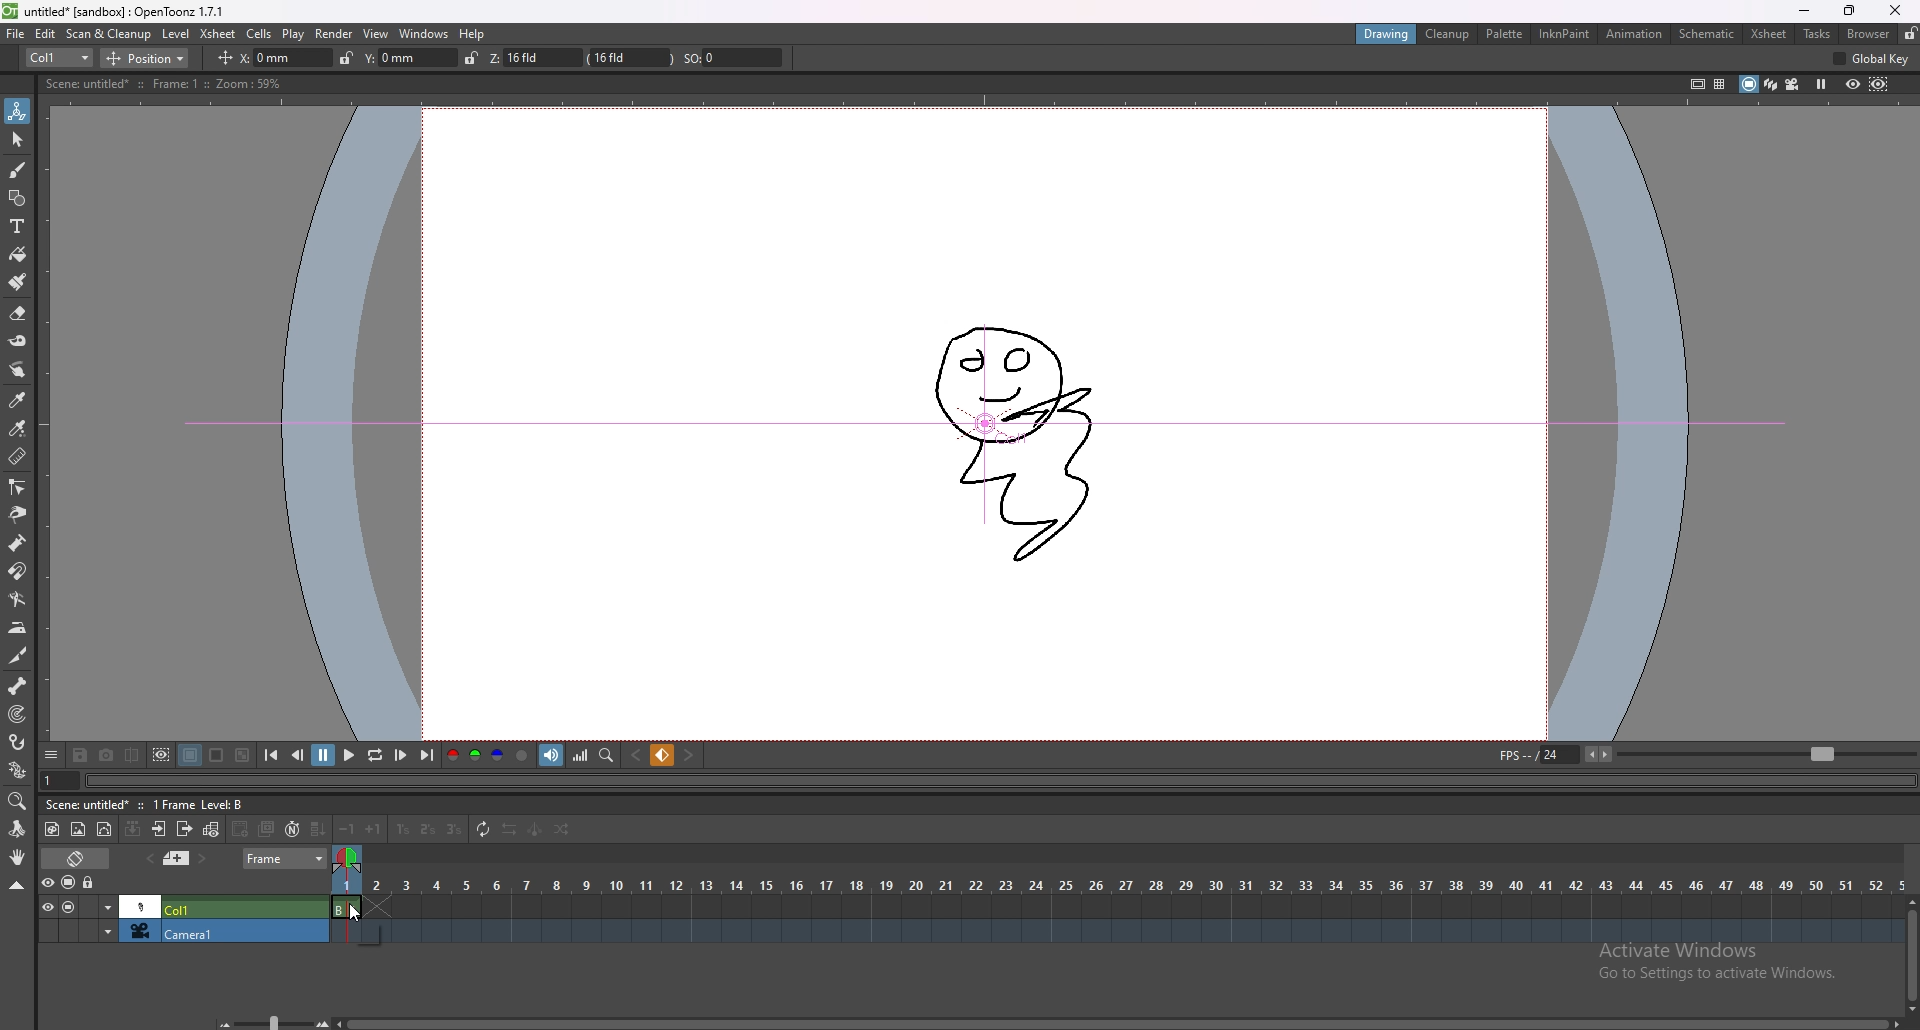 The image size is (1920, 1030). I want to click on freeze, so click(1822, 85).